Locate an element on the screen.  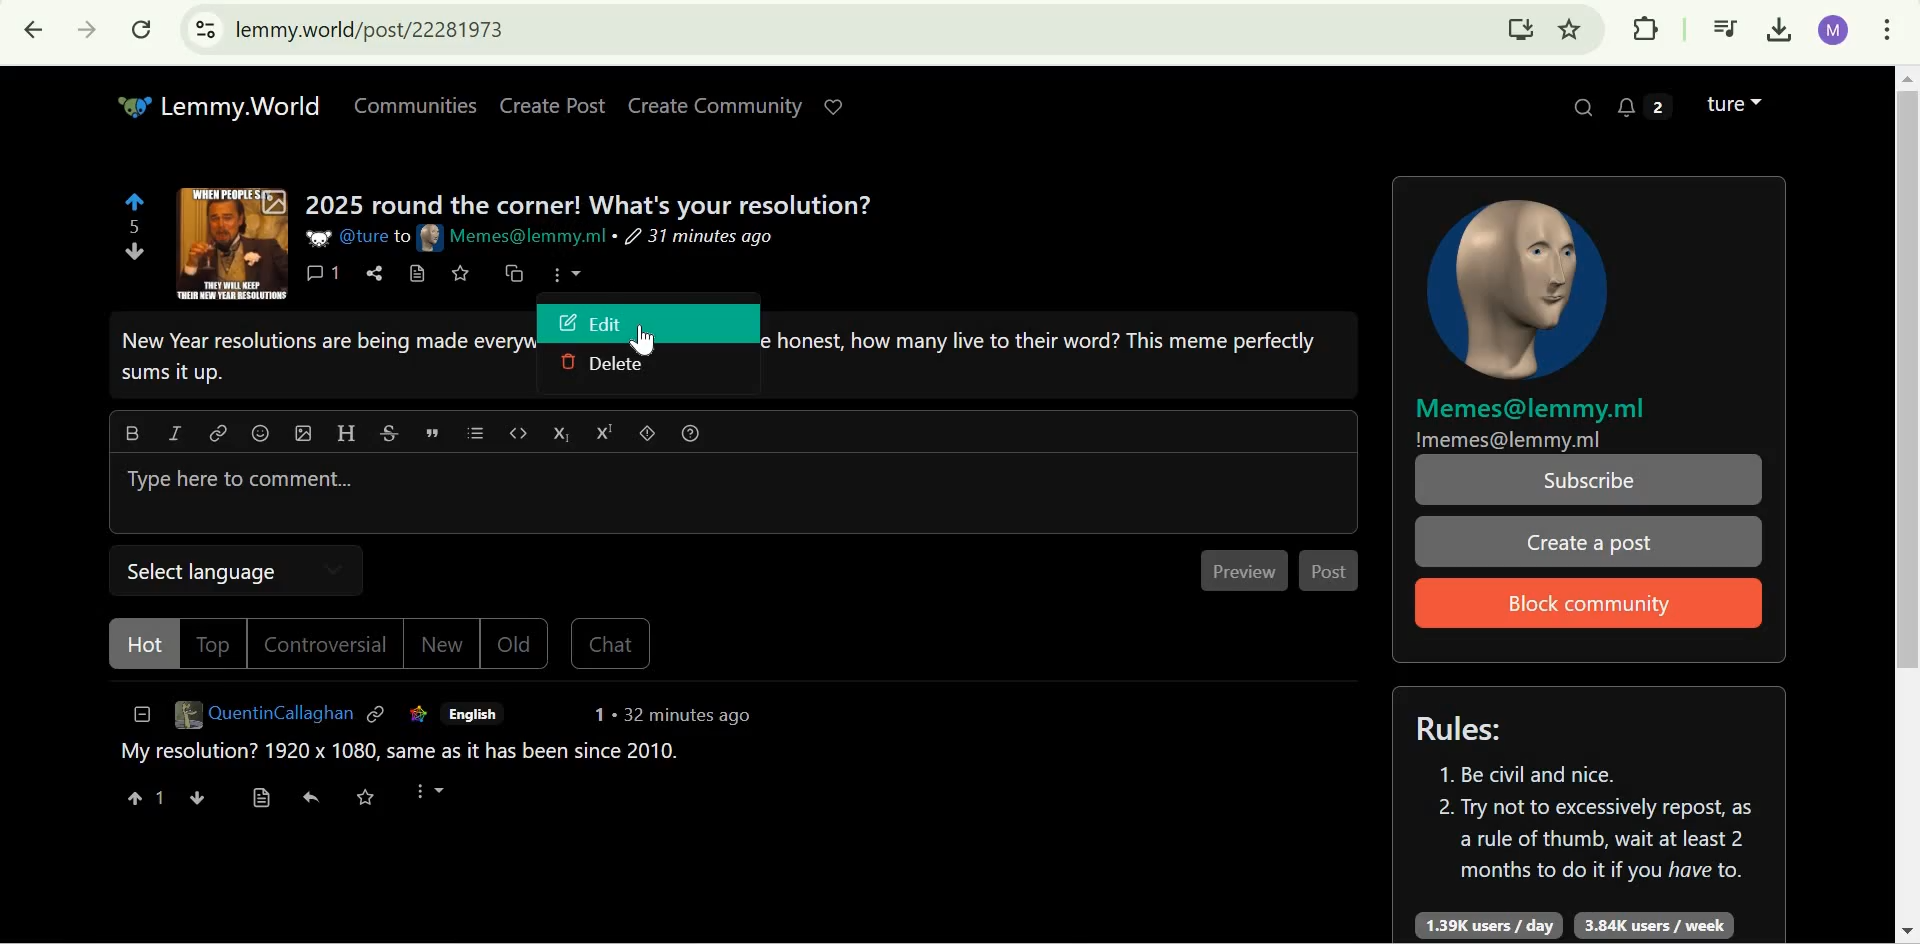
New is located at coordinates (445, 646).